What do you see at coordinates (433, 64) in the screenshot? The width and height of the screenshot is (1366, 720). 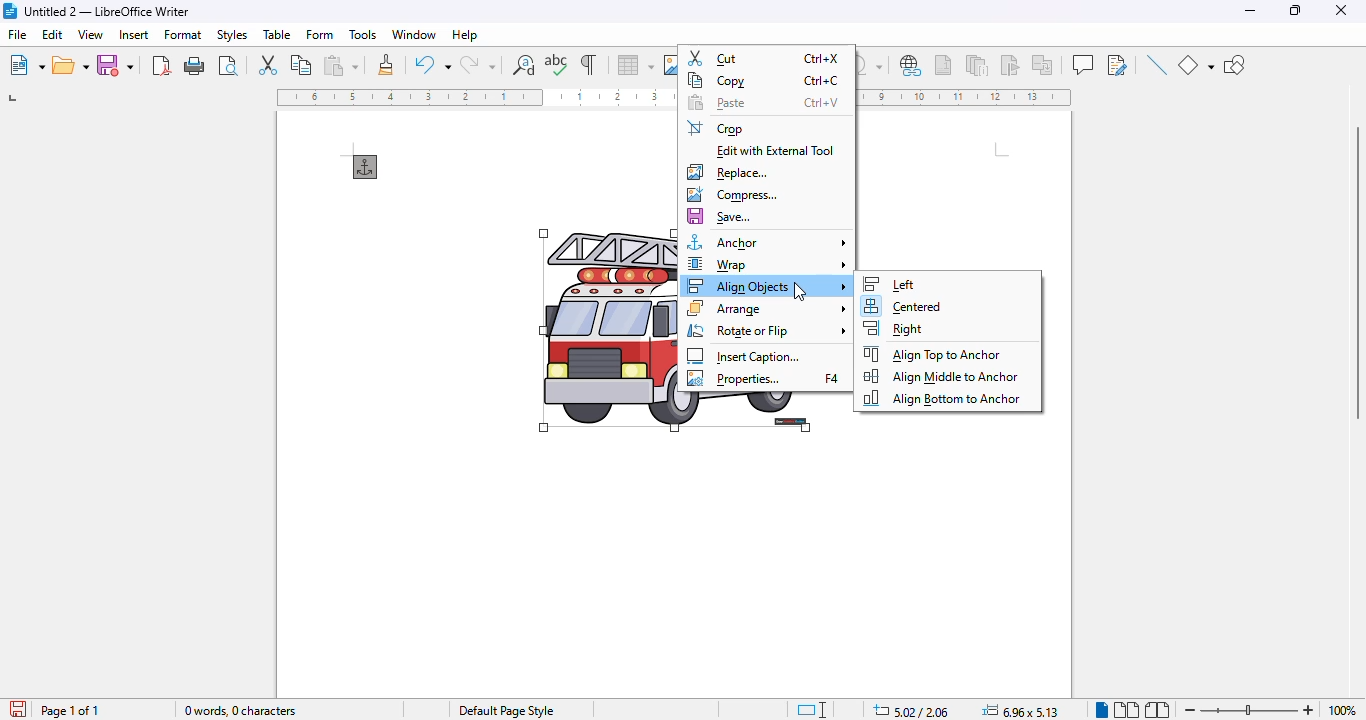 I see `undo` at bounding box center [433, 64].